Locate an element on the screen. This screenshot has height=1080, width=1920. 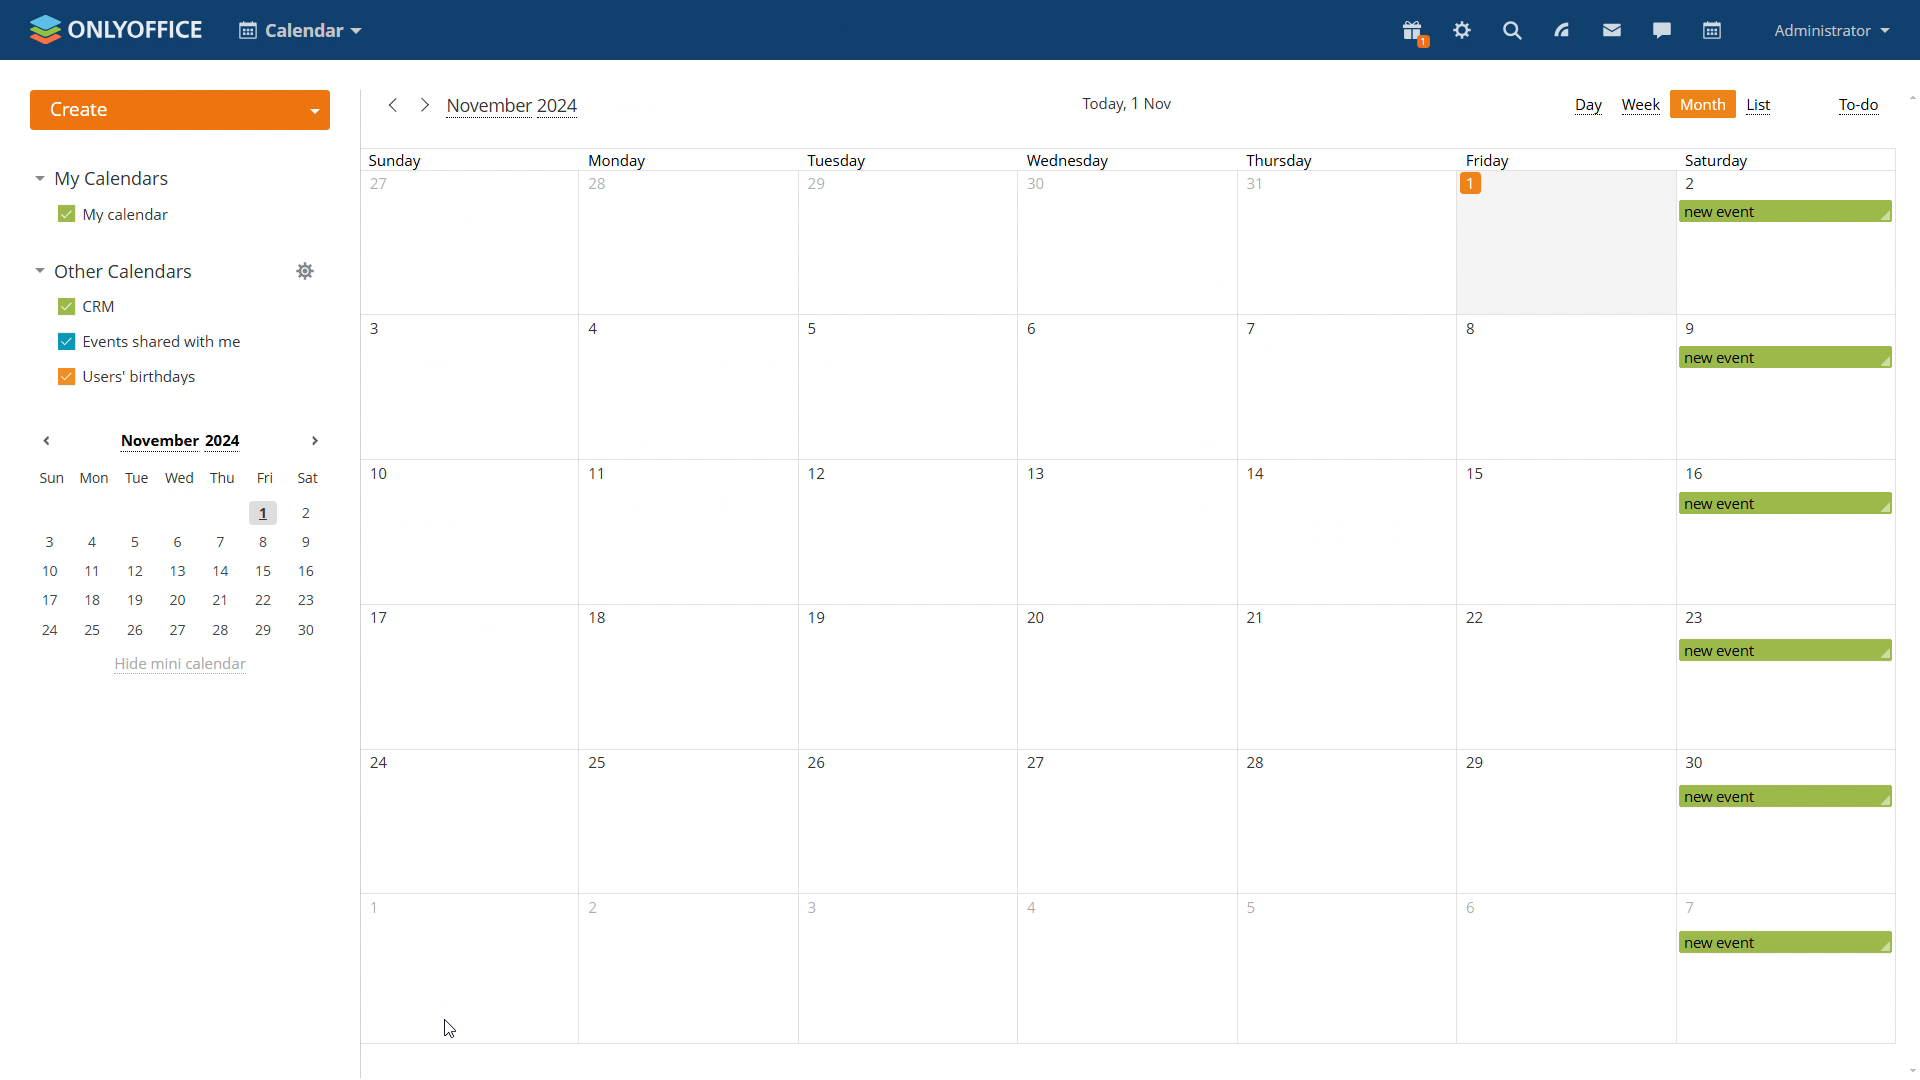
manage is located at coordinates (304, 272).